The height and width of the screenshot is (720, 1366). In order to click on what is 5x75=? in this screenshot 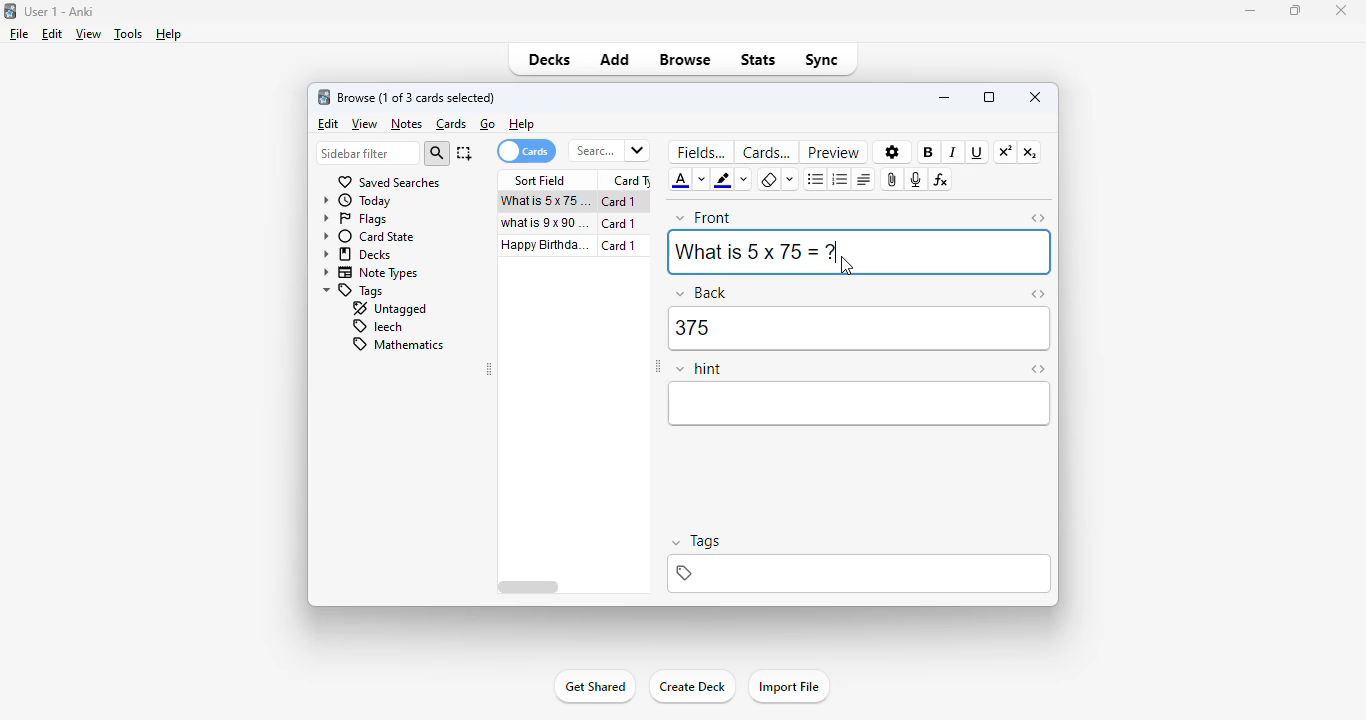, I will do `click(546, 201)`.